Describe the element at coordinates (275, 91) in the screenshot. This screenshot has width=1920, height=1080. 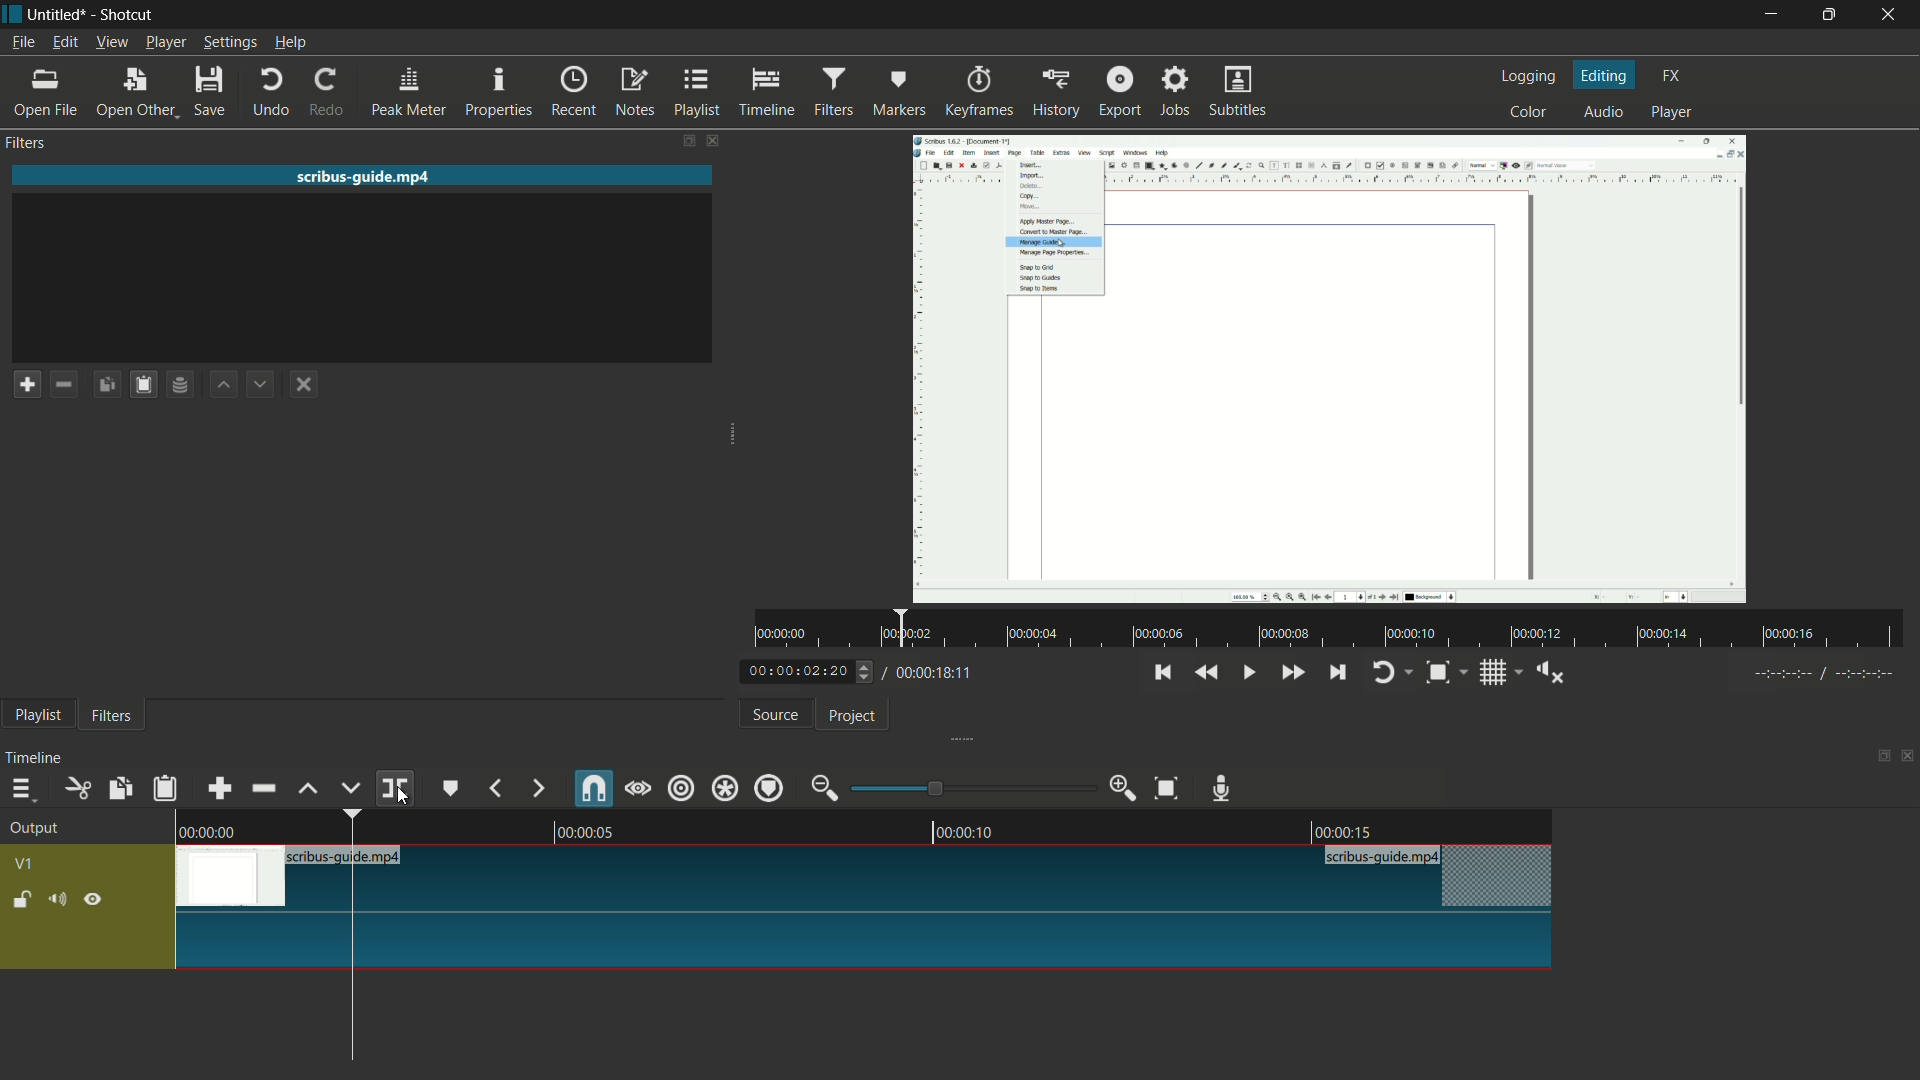
I see `undo` at that location.